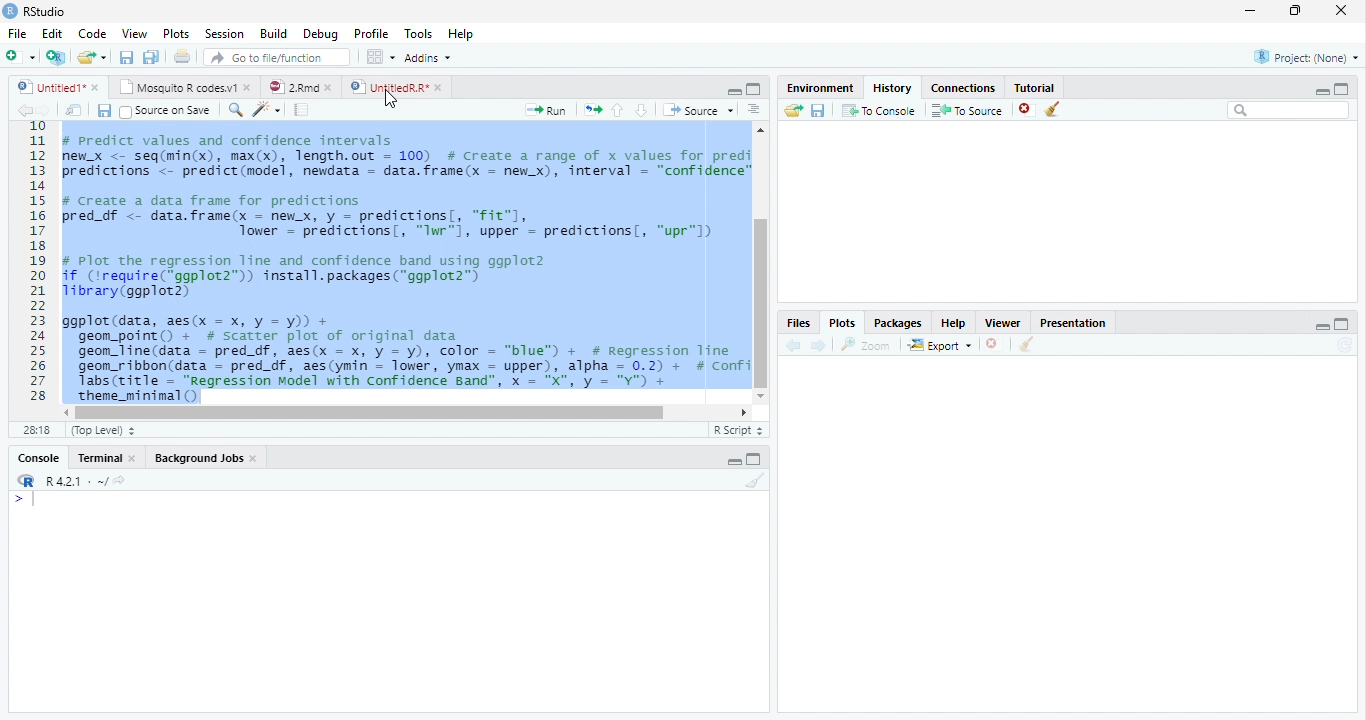 The image size is (1366, 720). What do you see at coordinates (818, 113) in the screenshot?
I see `Save` at bounding box center [818, 113].